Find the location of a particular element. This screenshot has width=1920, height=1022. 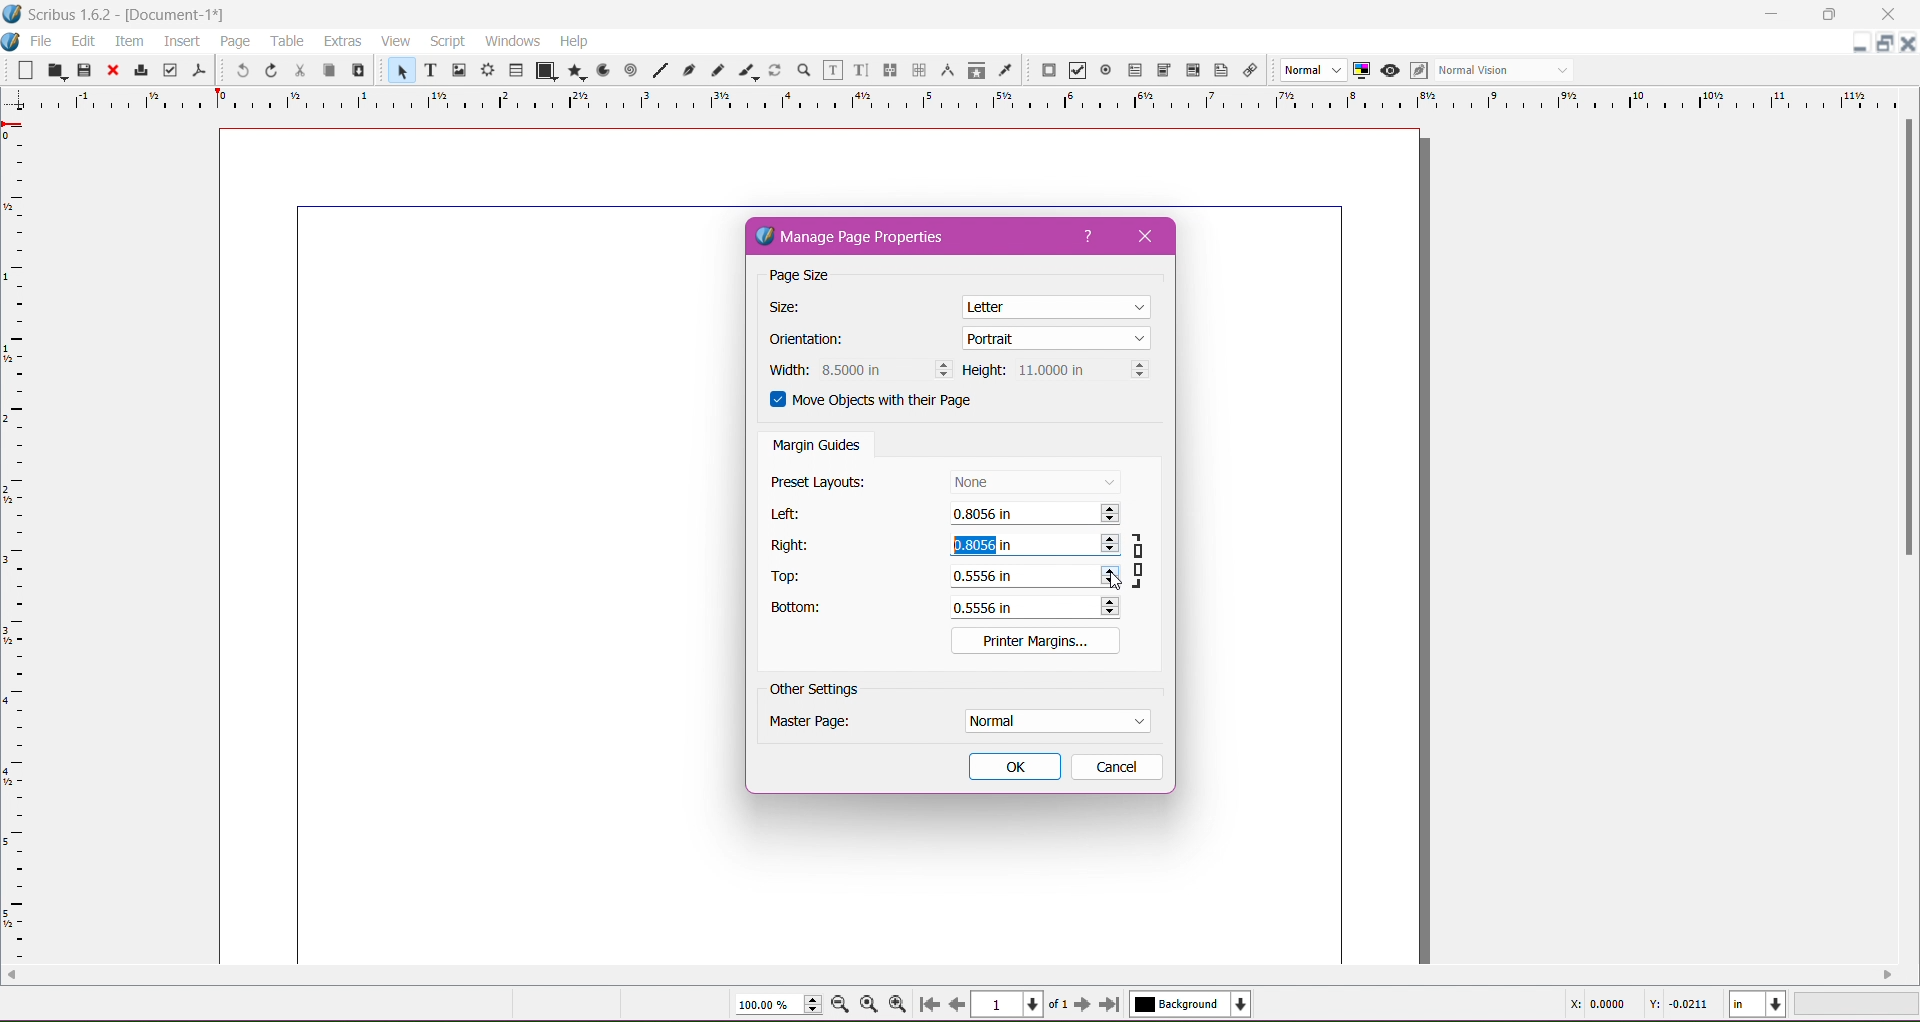

Width is located at coordinates (785, 370).